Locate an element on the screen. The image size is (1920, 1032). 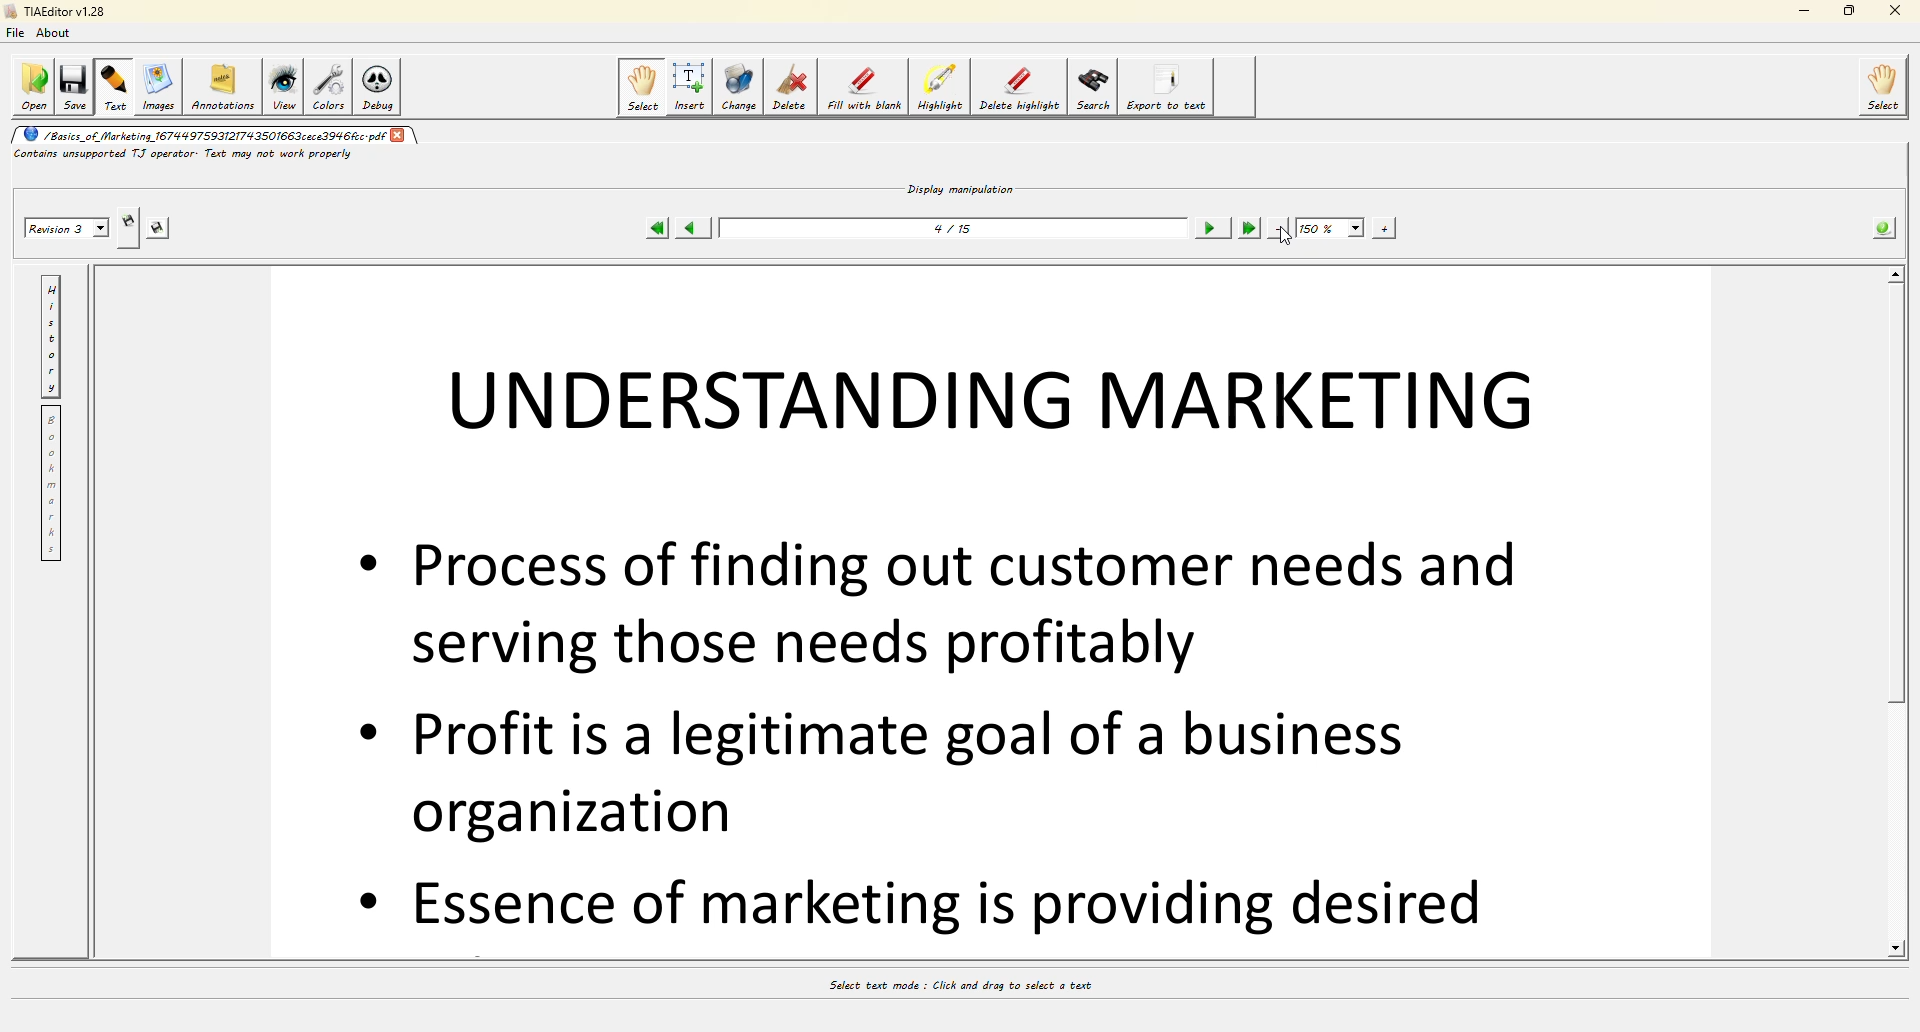
last page is located at coordinates (1251, 227).